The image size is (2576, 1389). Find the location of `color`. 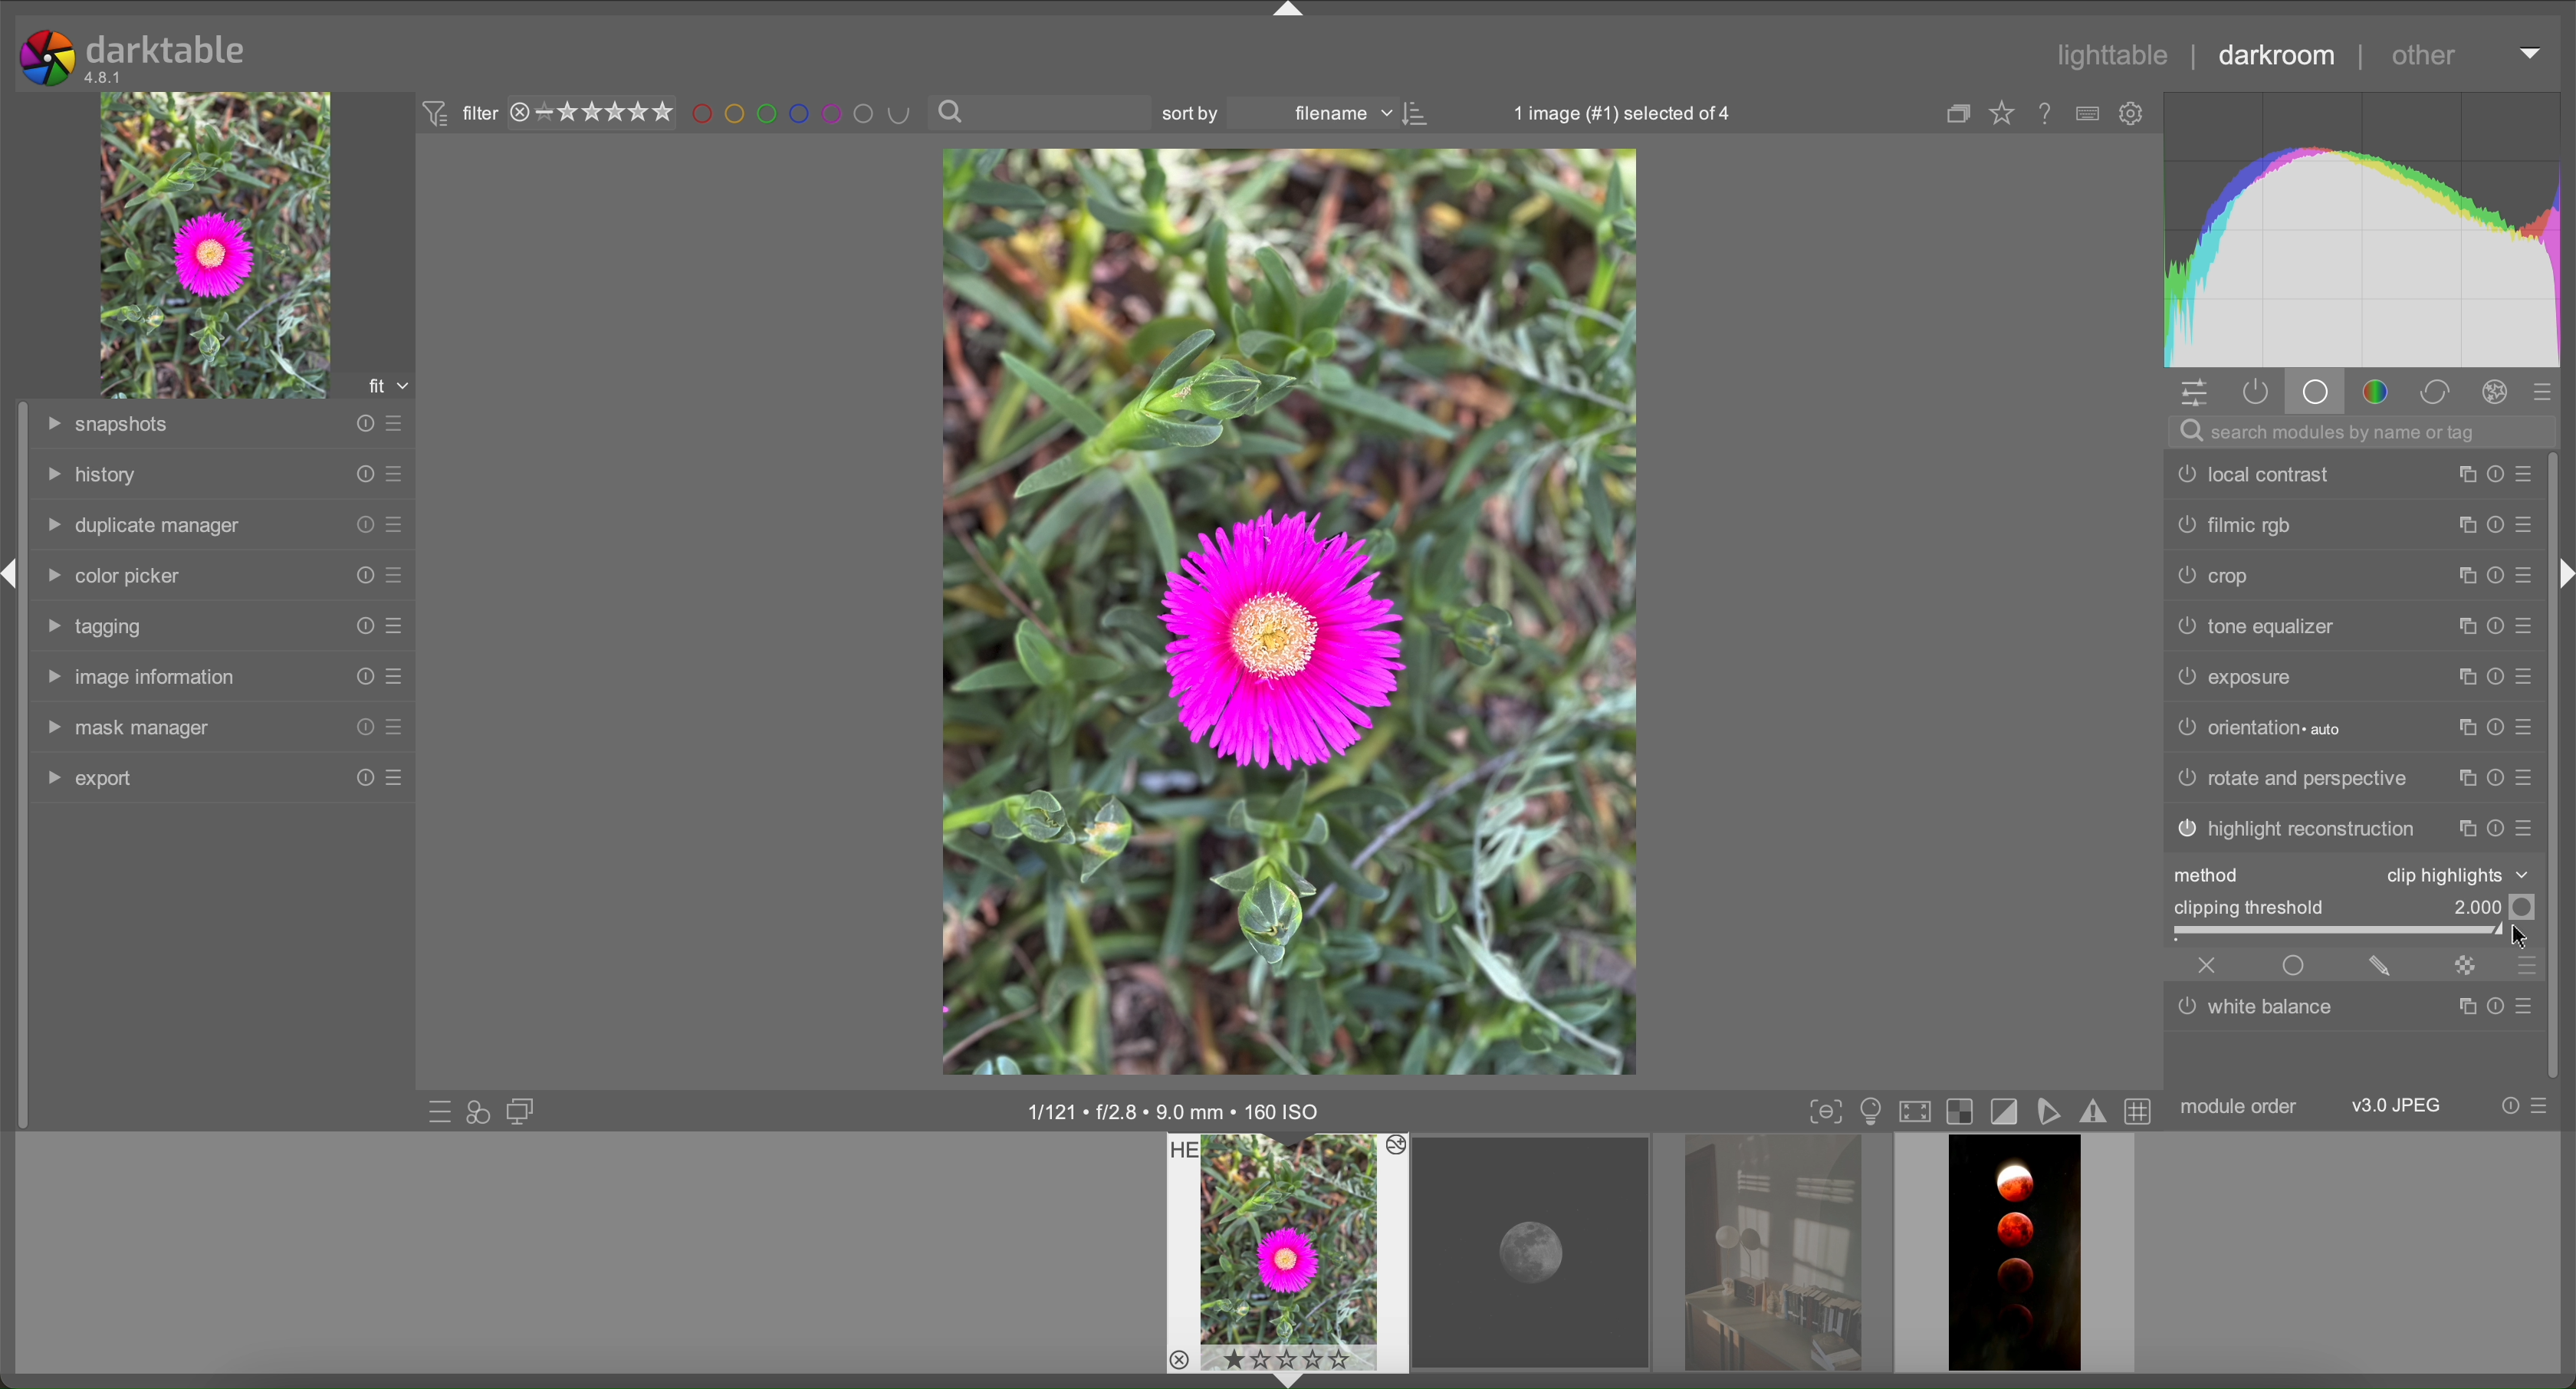

color is located at coordinates (2372, 391).